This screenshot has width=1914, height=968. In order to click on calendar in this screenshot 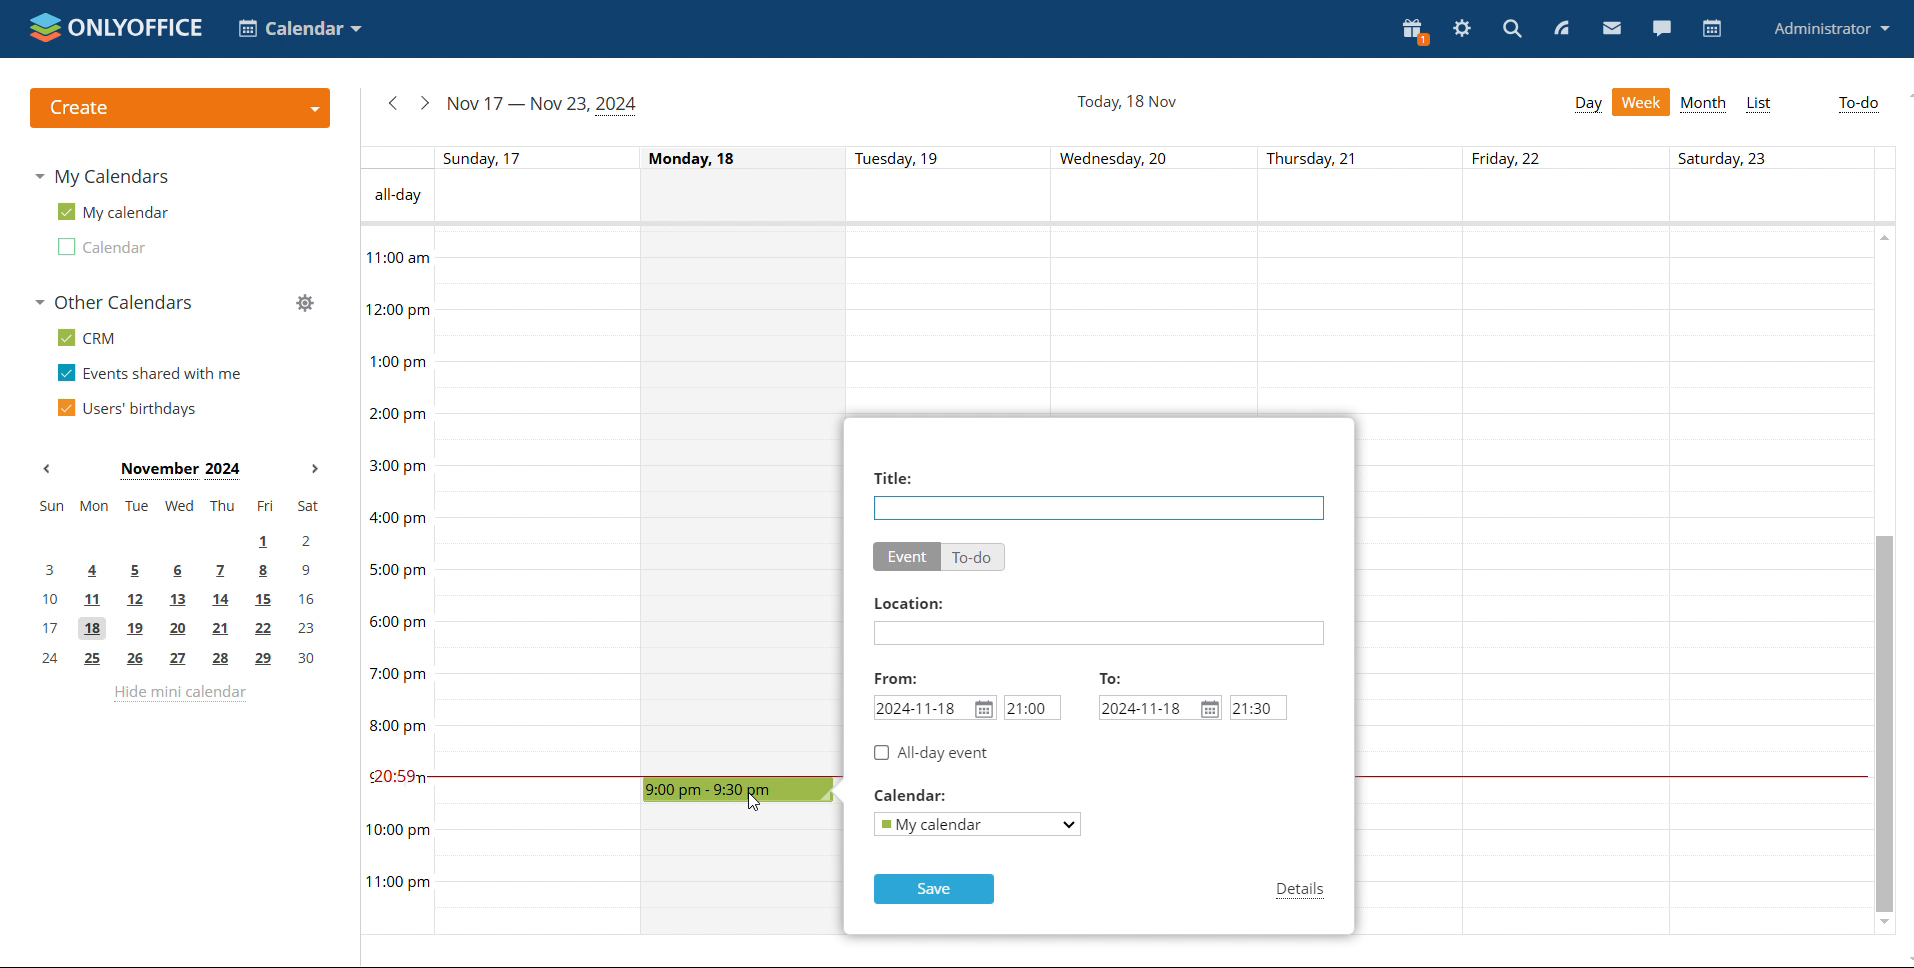, I will do `click(911, 796)`.